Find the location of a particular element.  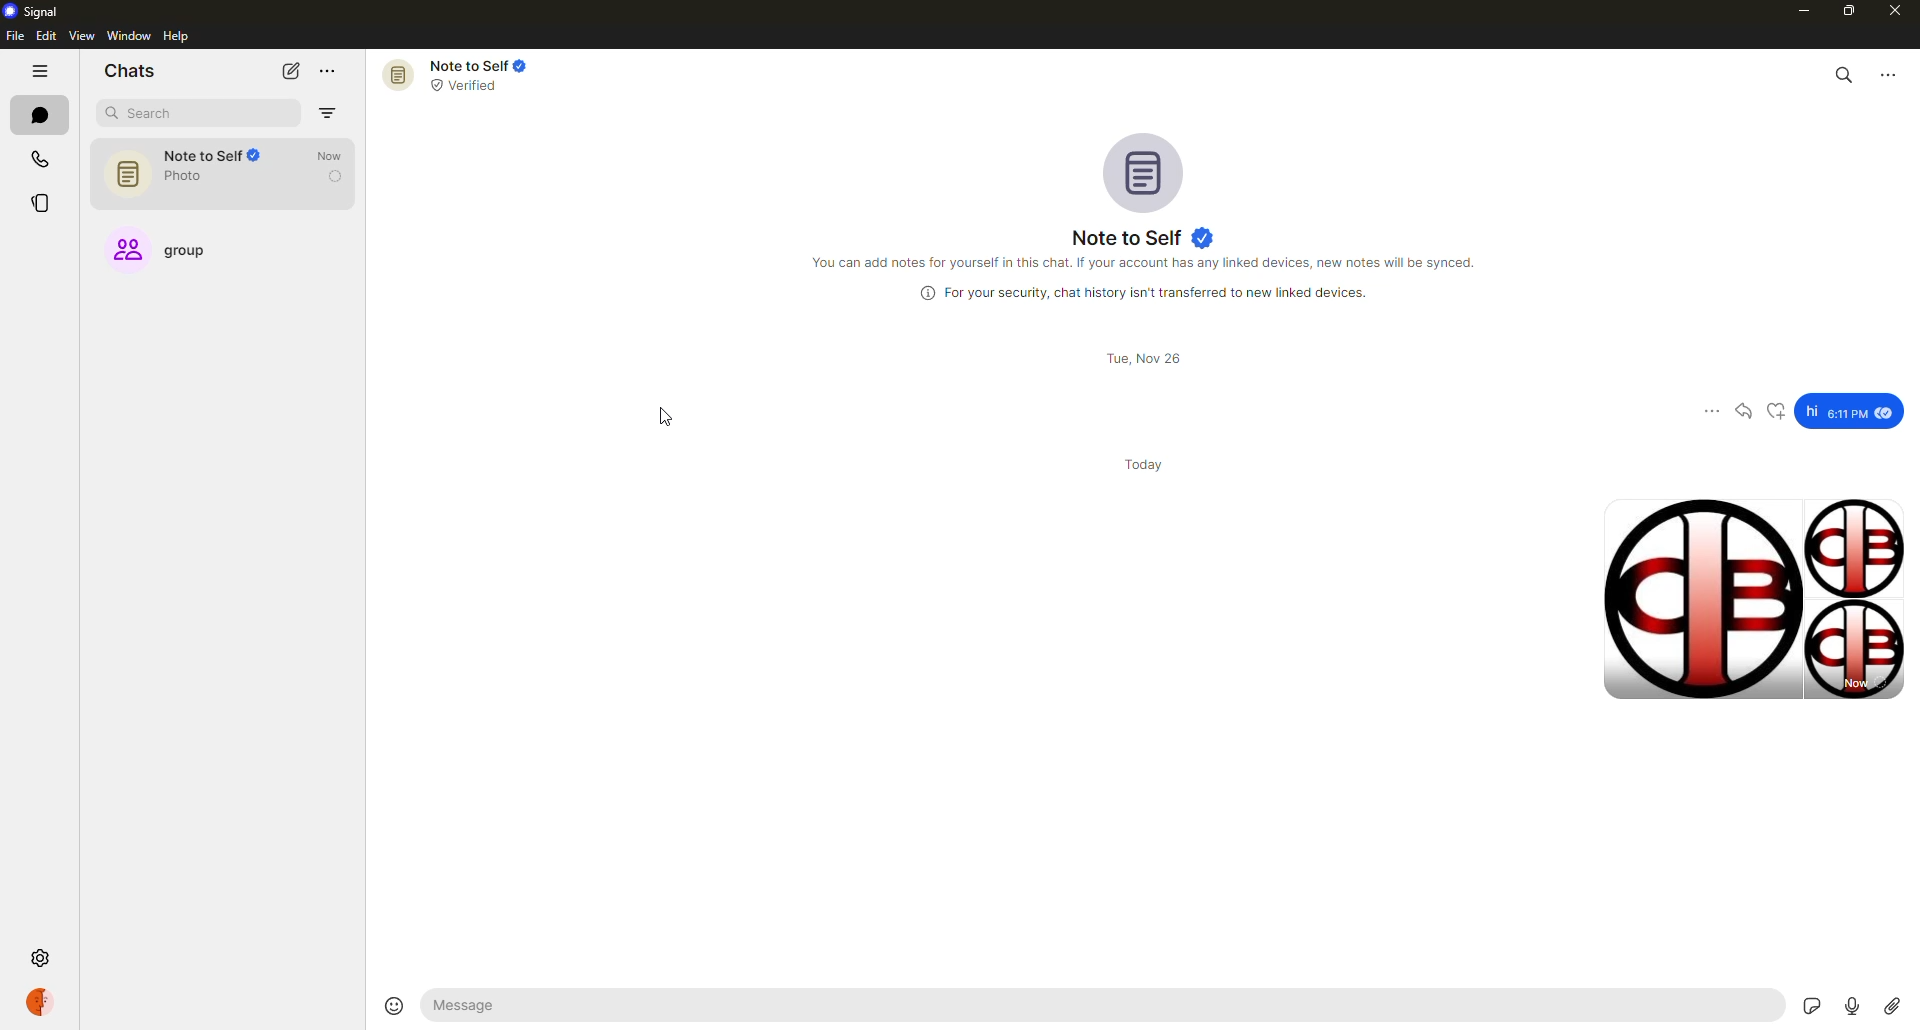

close is located at coordinates (1898, 12).